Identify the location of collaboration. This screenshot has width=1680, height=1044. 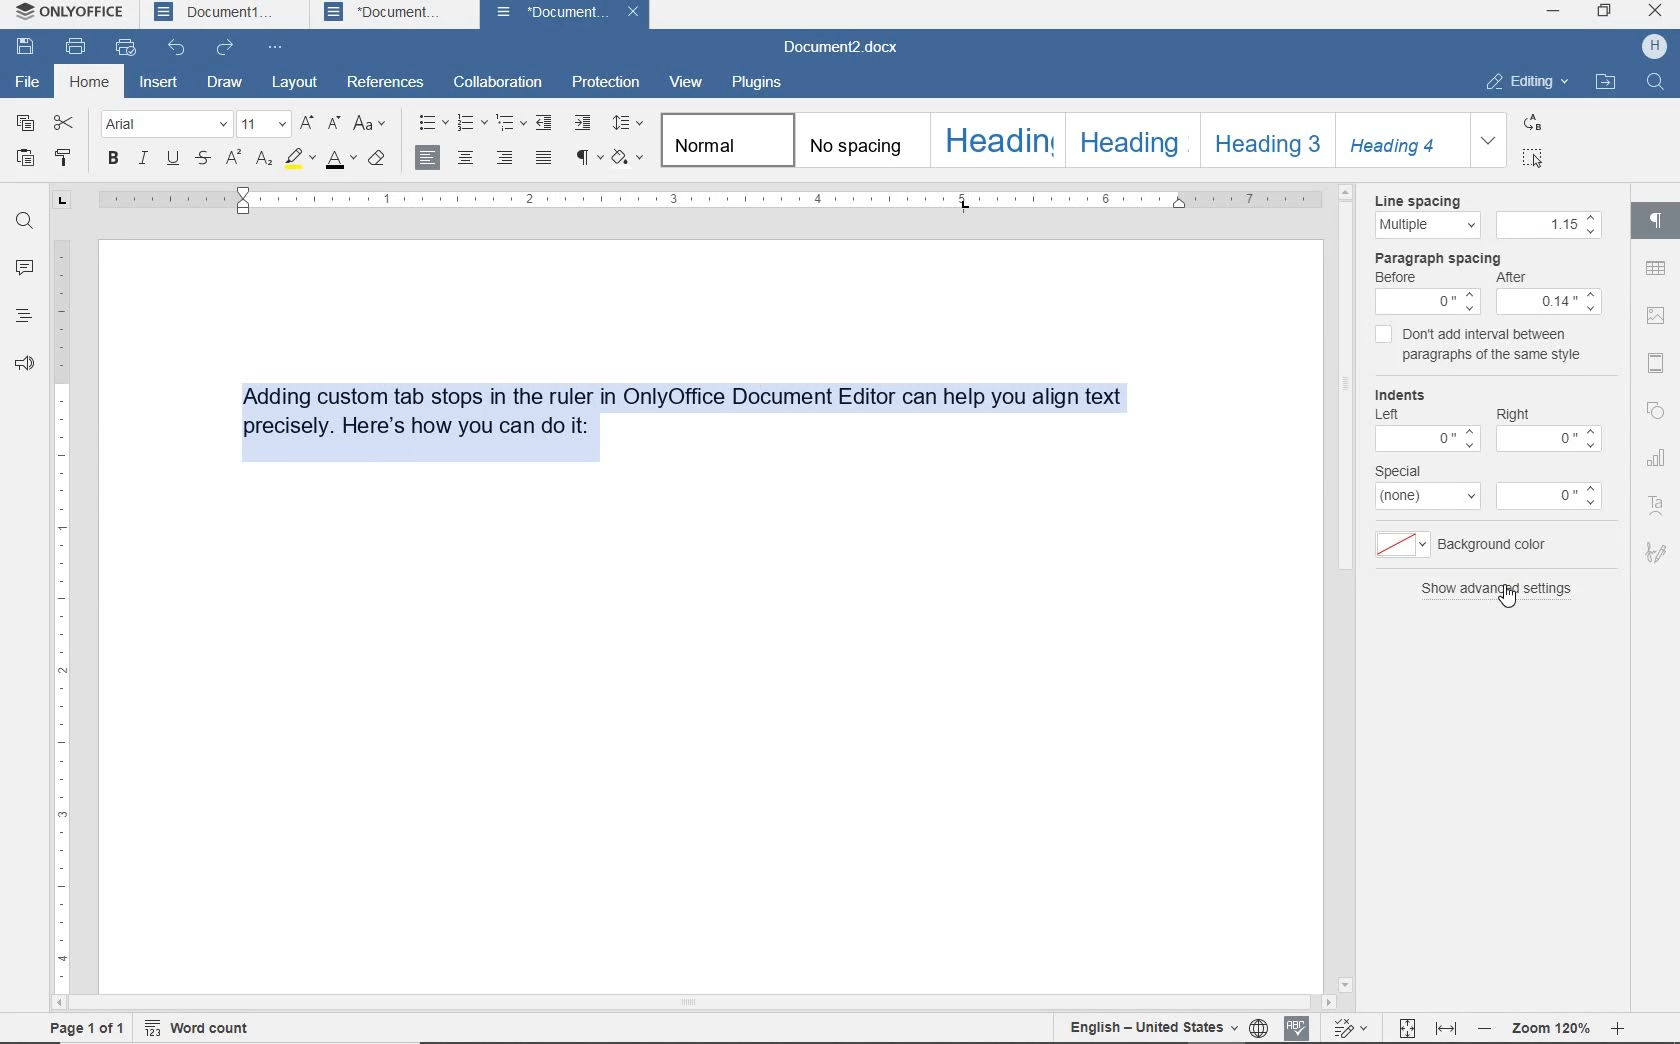
(496, 83).